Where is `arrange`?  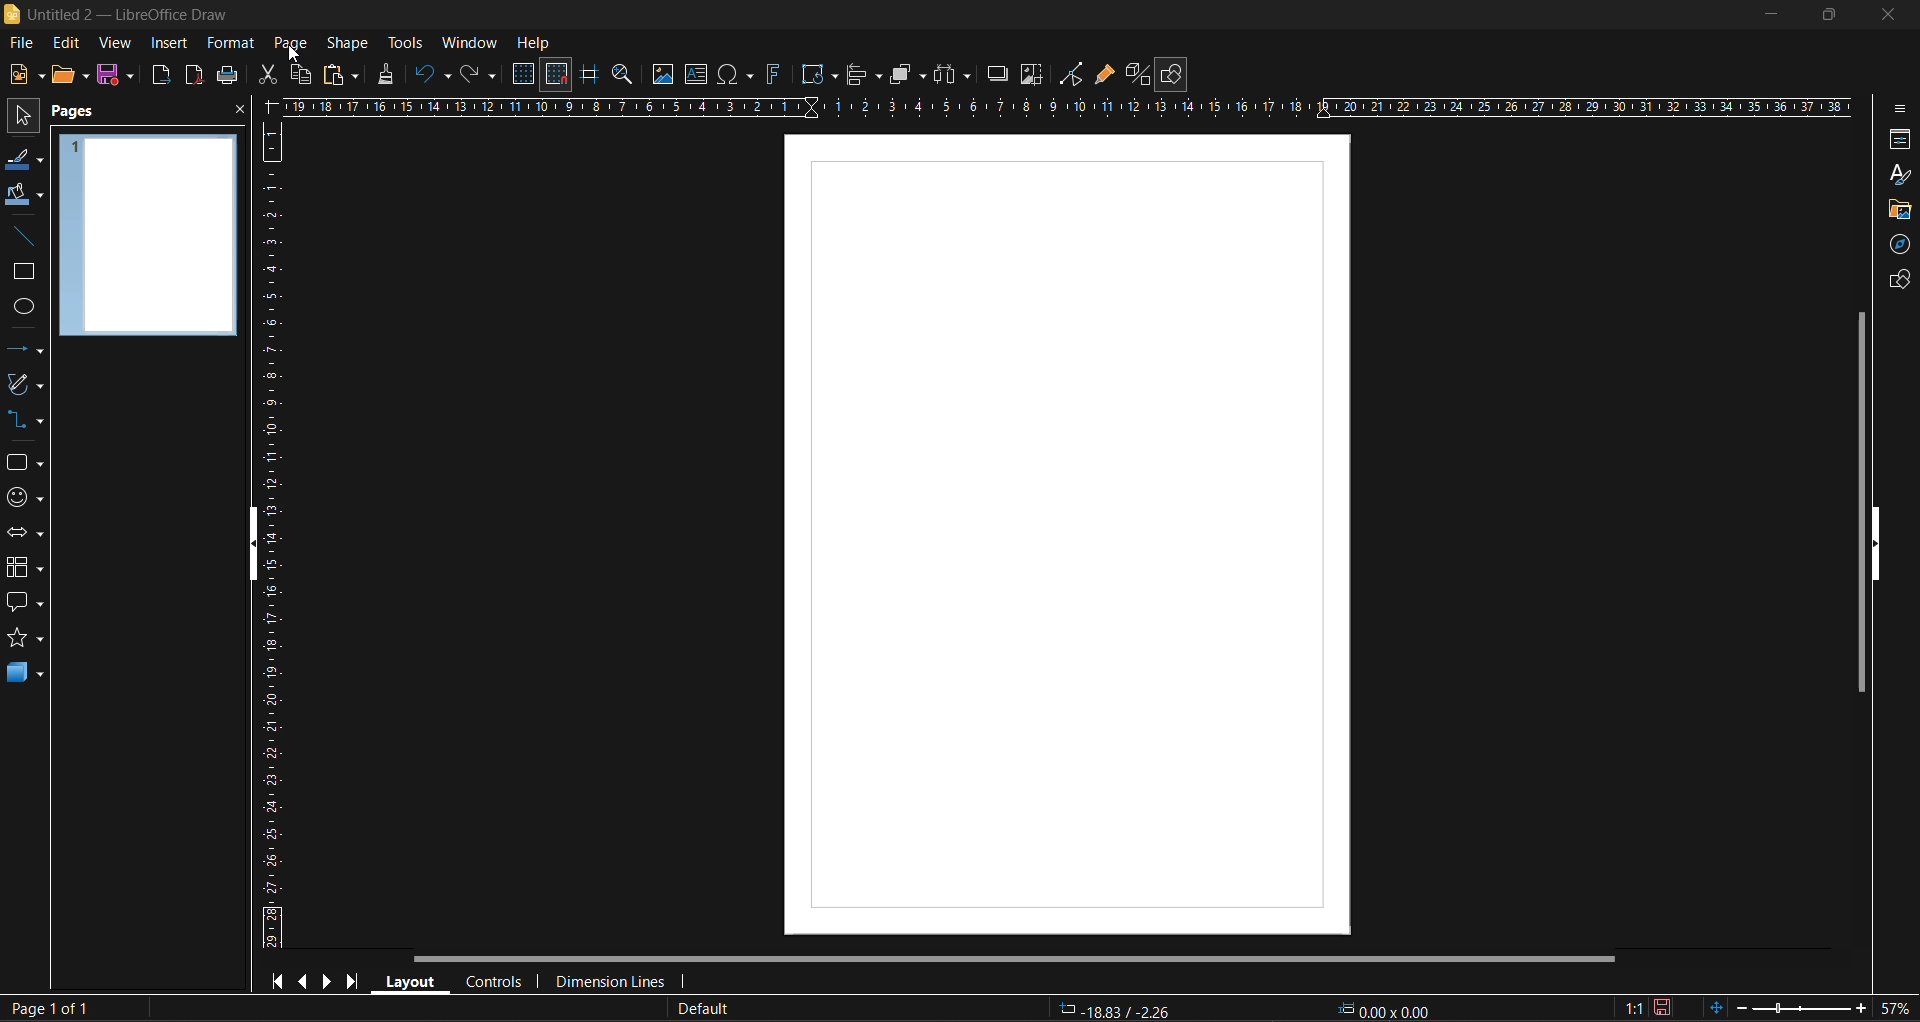 arrange is located at coordinates (905, 76).